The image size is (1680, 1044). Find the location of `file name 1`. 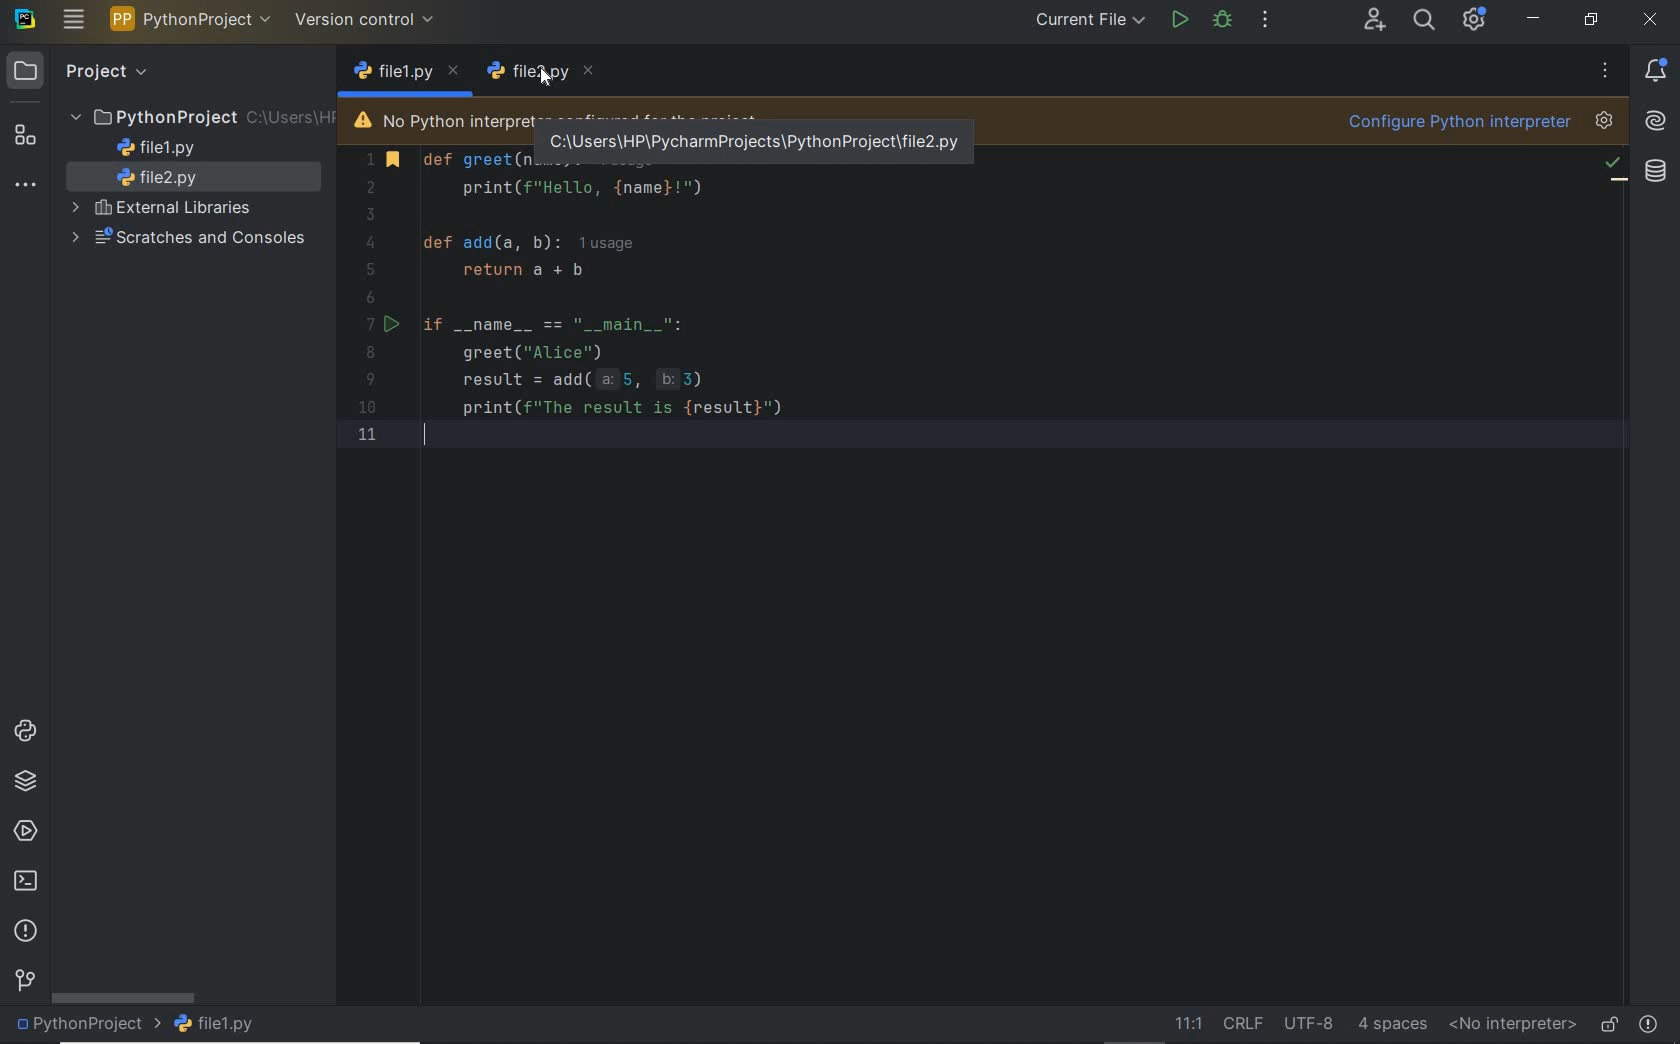

file name 1 is located at coordinates (527, 72).